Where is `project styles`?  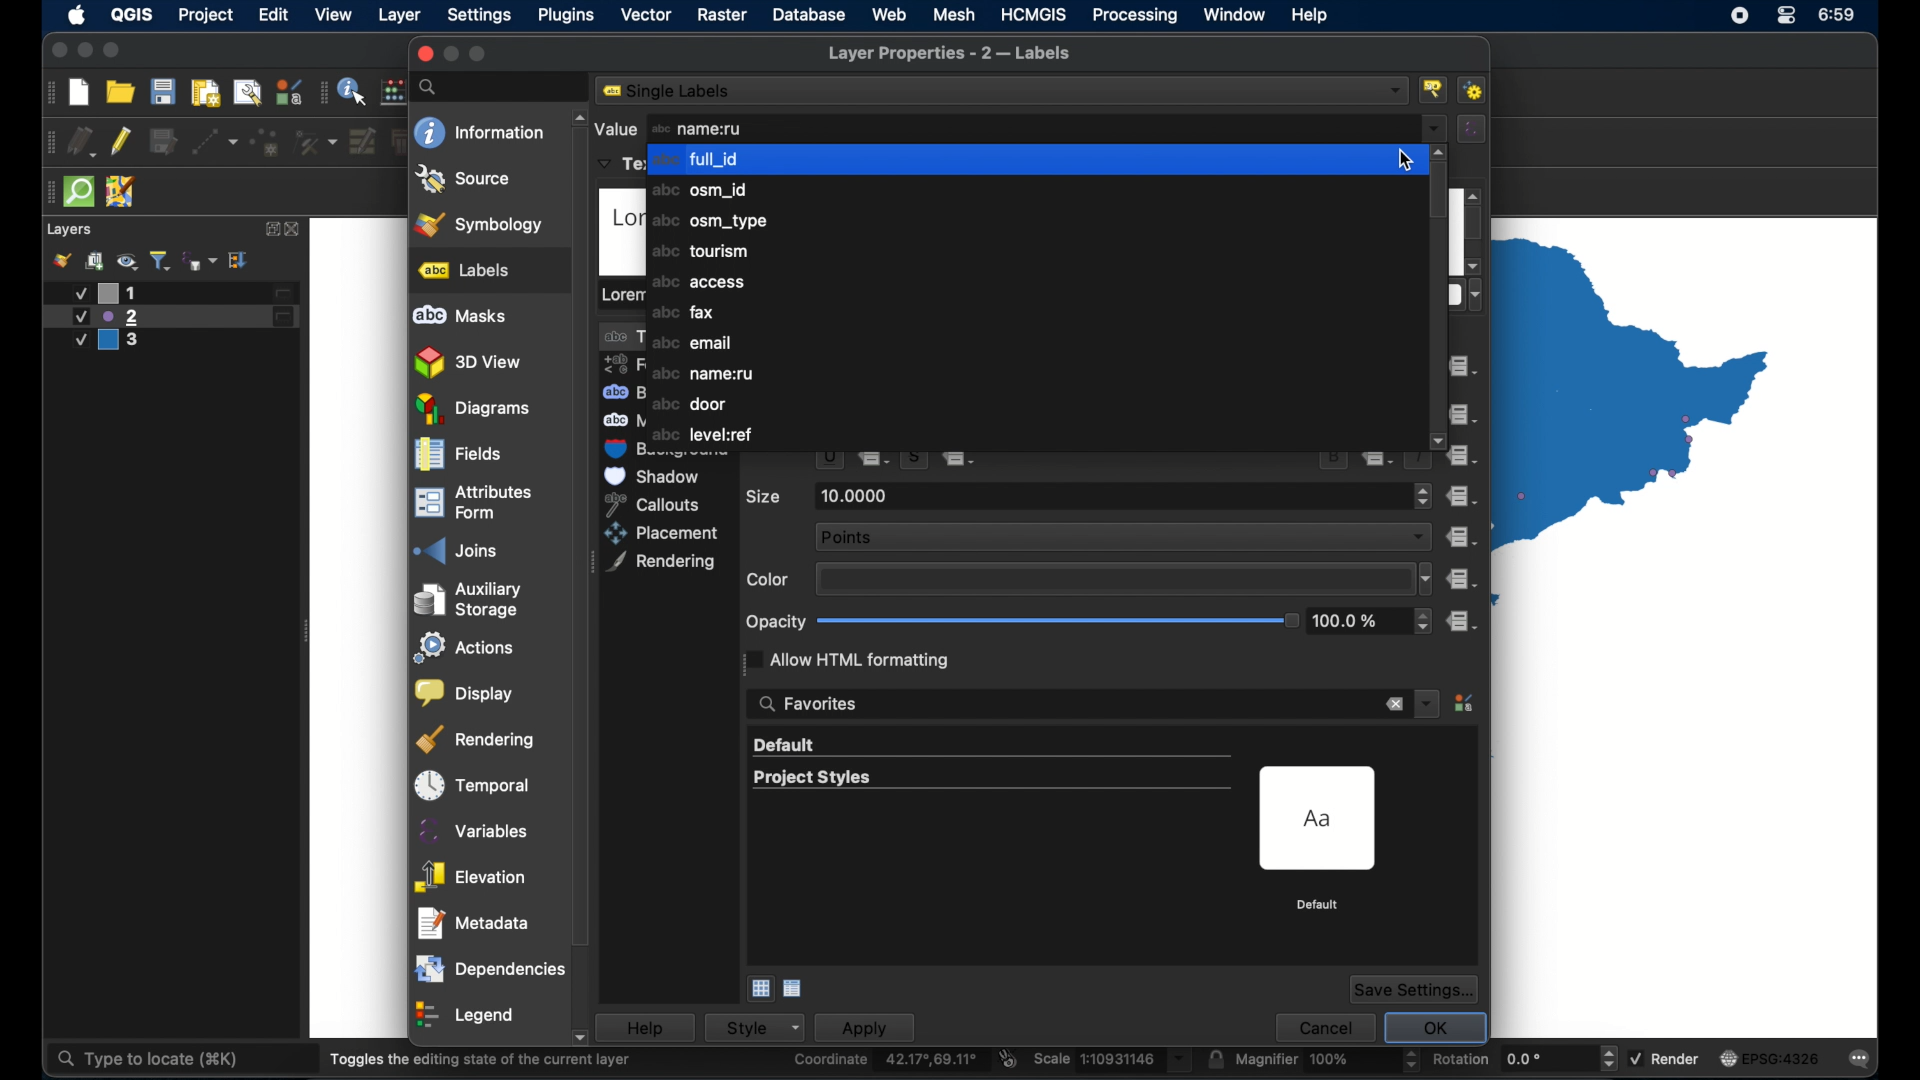 project styles is located at coordinates (810, 778).